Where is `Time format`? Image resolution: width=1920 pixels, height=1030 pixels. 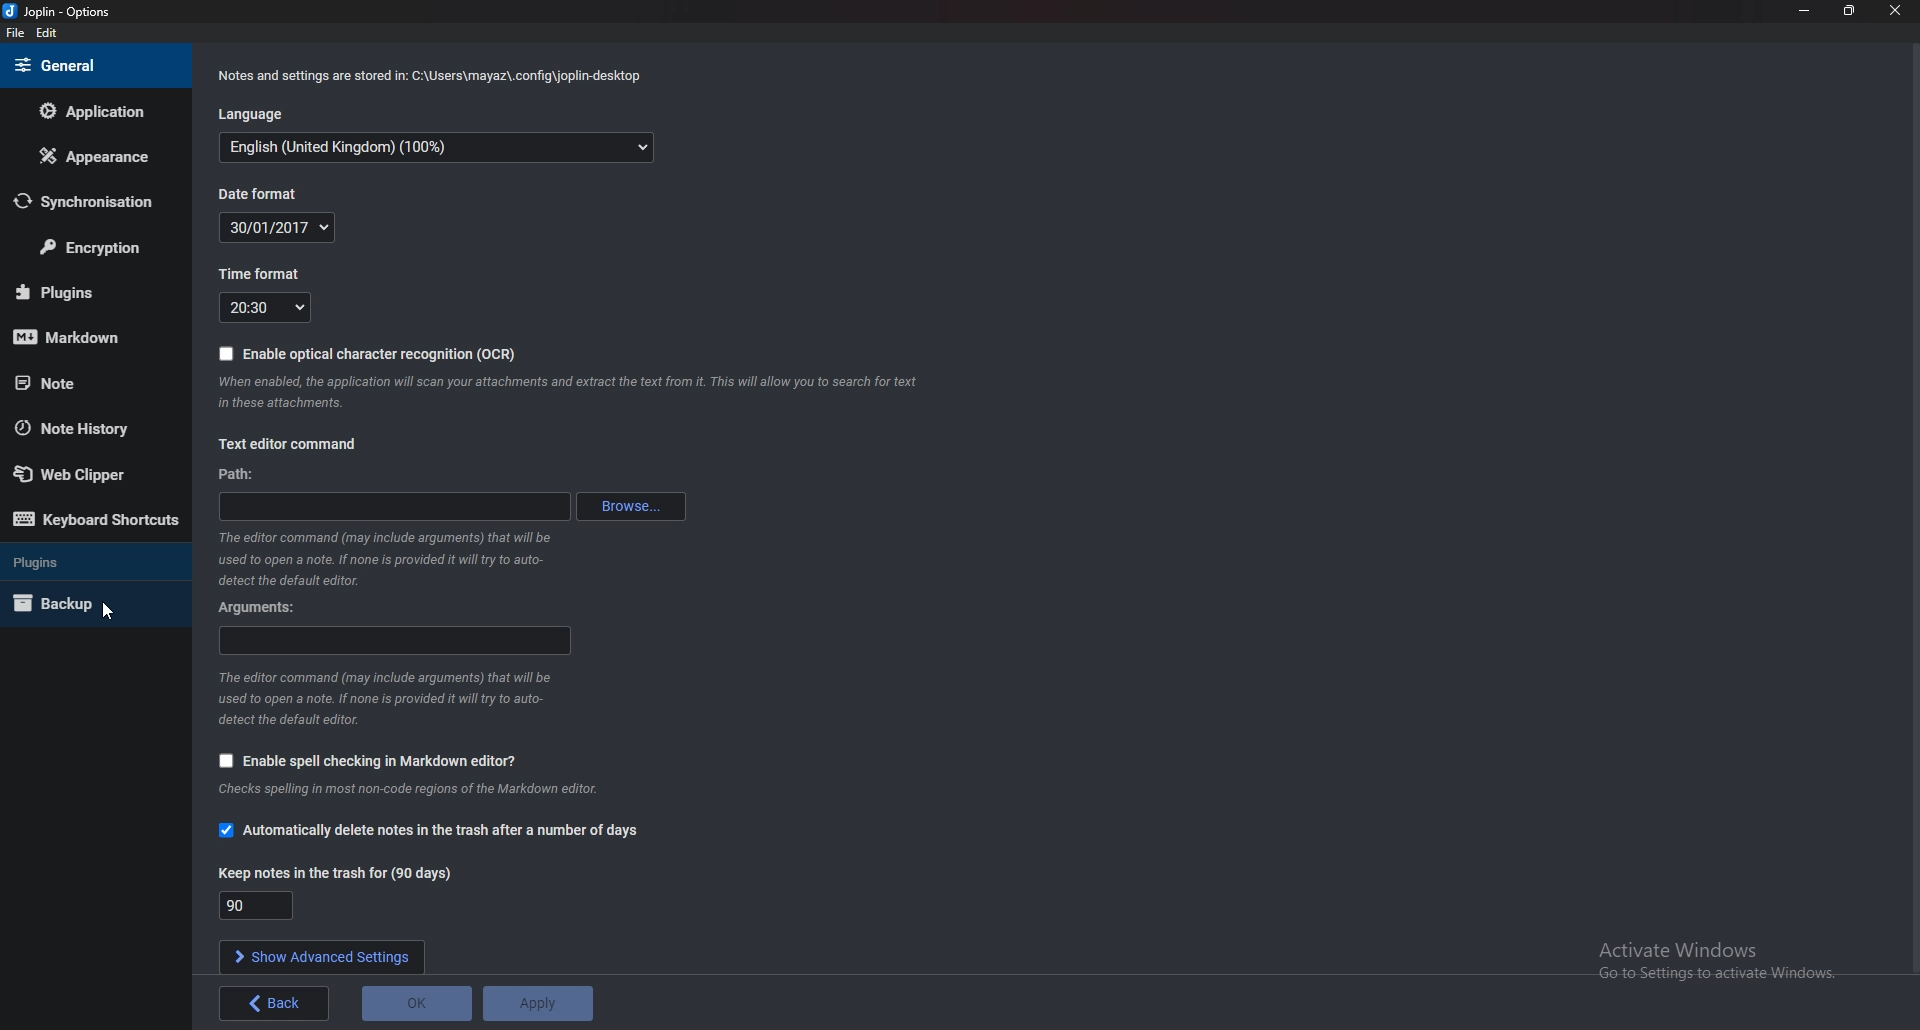 Time format is located at coordinates (264, 272).